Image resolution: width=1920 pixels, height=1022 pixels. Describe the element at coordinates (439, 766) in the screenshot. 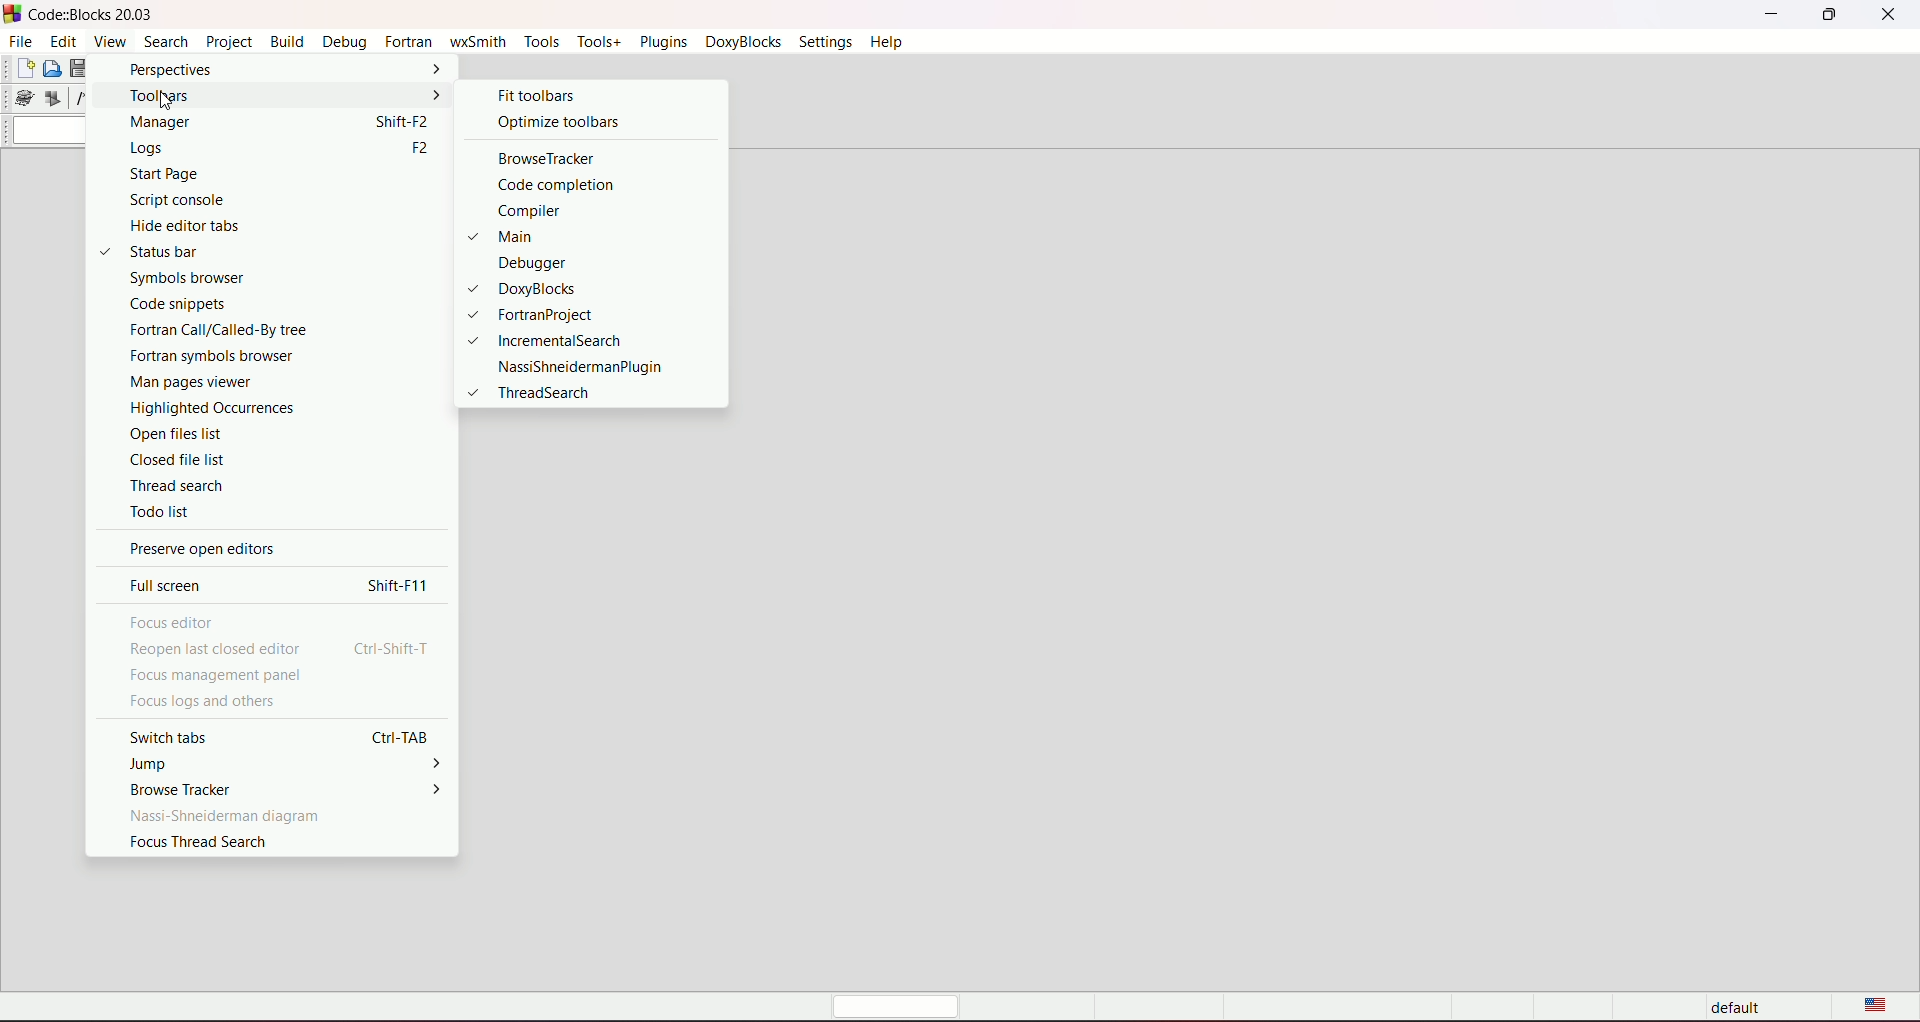

I see `arrow` at that location.